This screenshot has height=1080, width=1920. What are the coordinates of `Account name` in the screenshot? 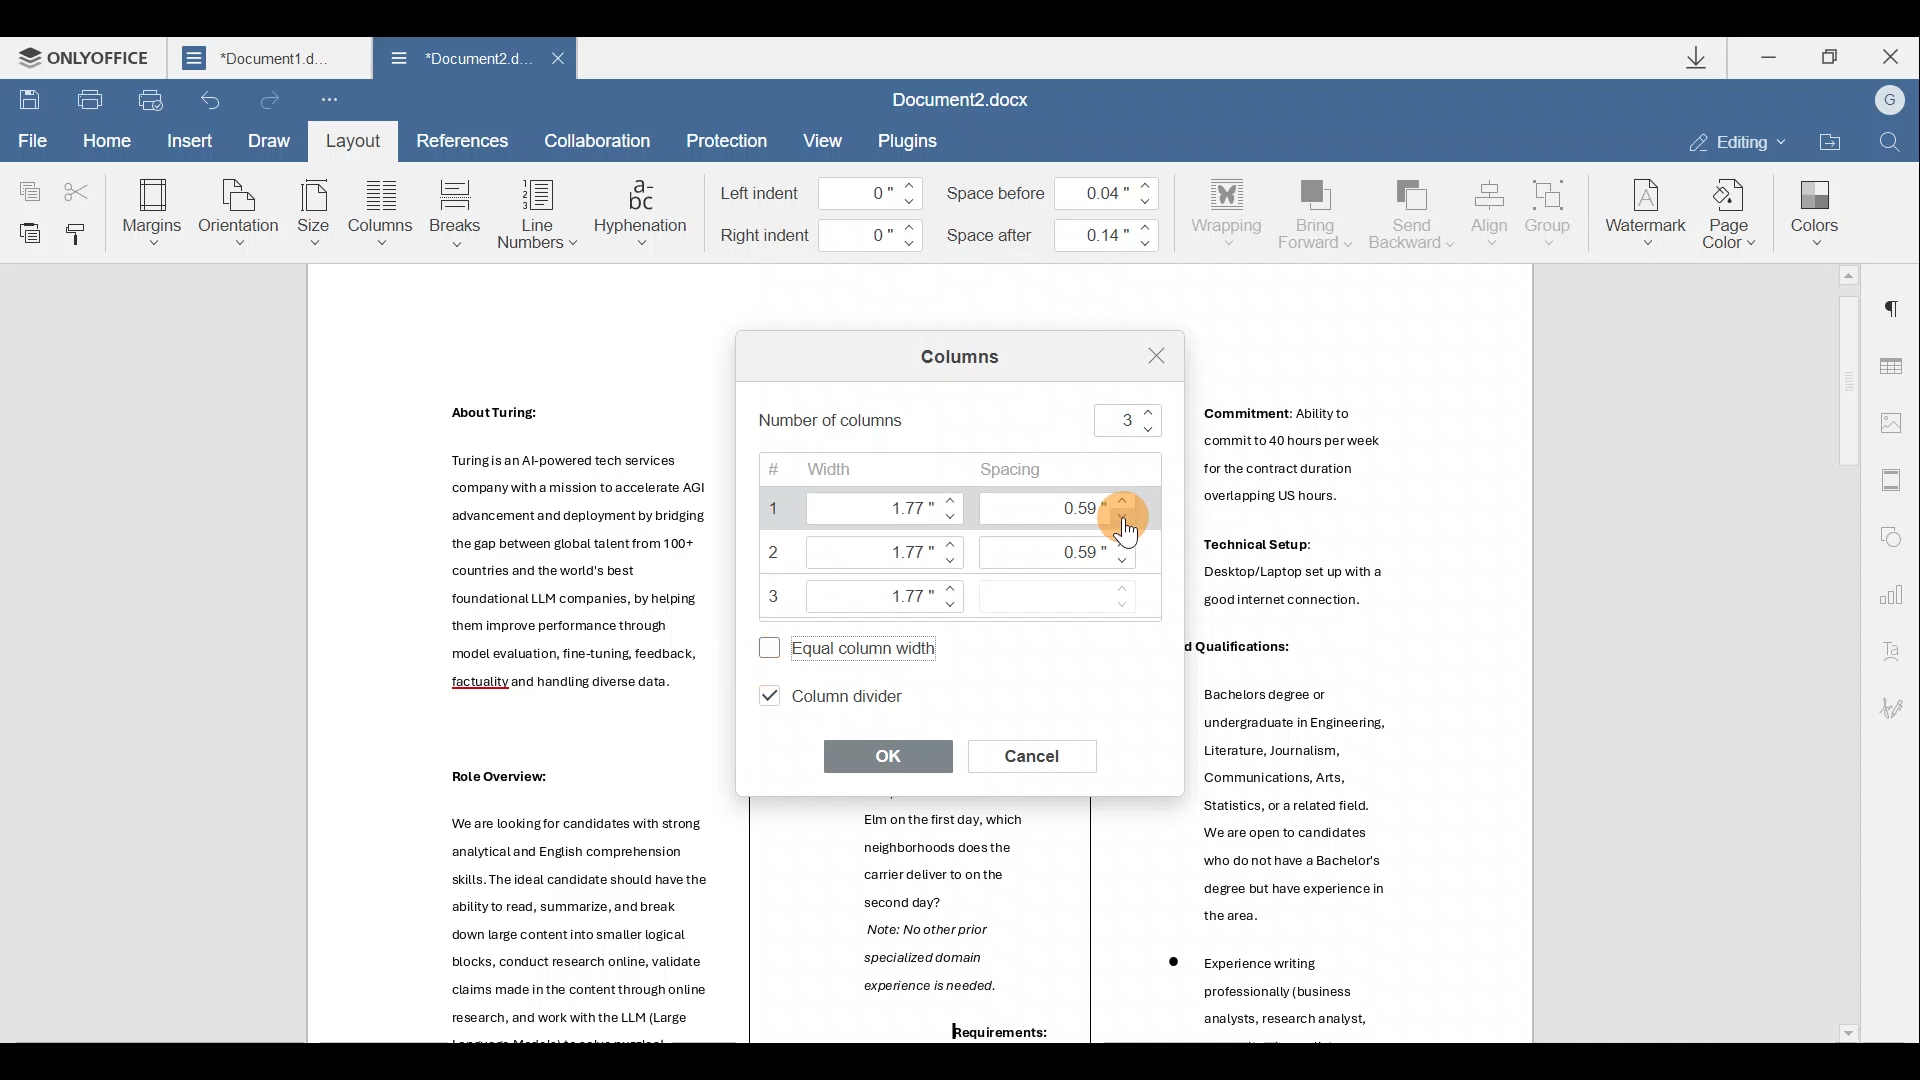 It's located at (1889, 102).